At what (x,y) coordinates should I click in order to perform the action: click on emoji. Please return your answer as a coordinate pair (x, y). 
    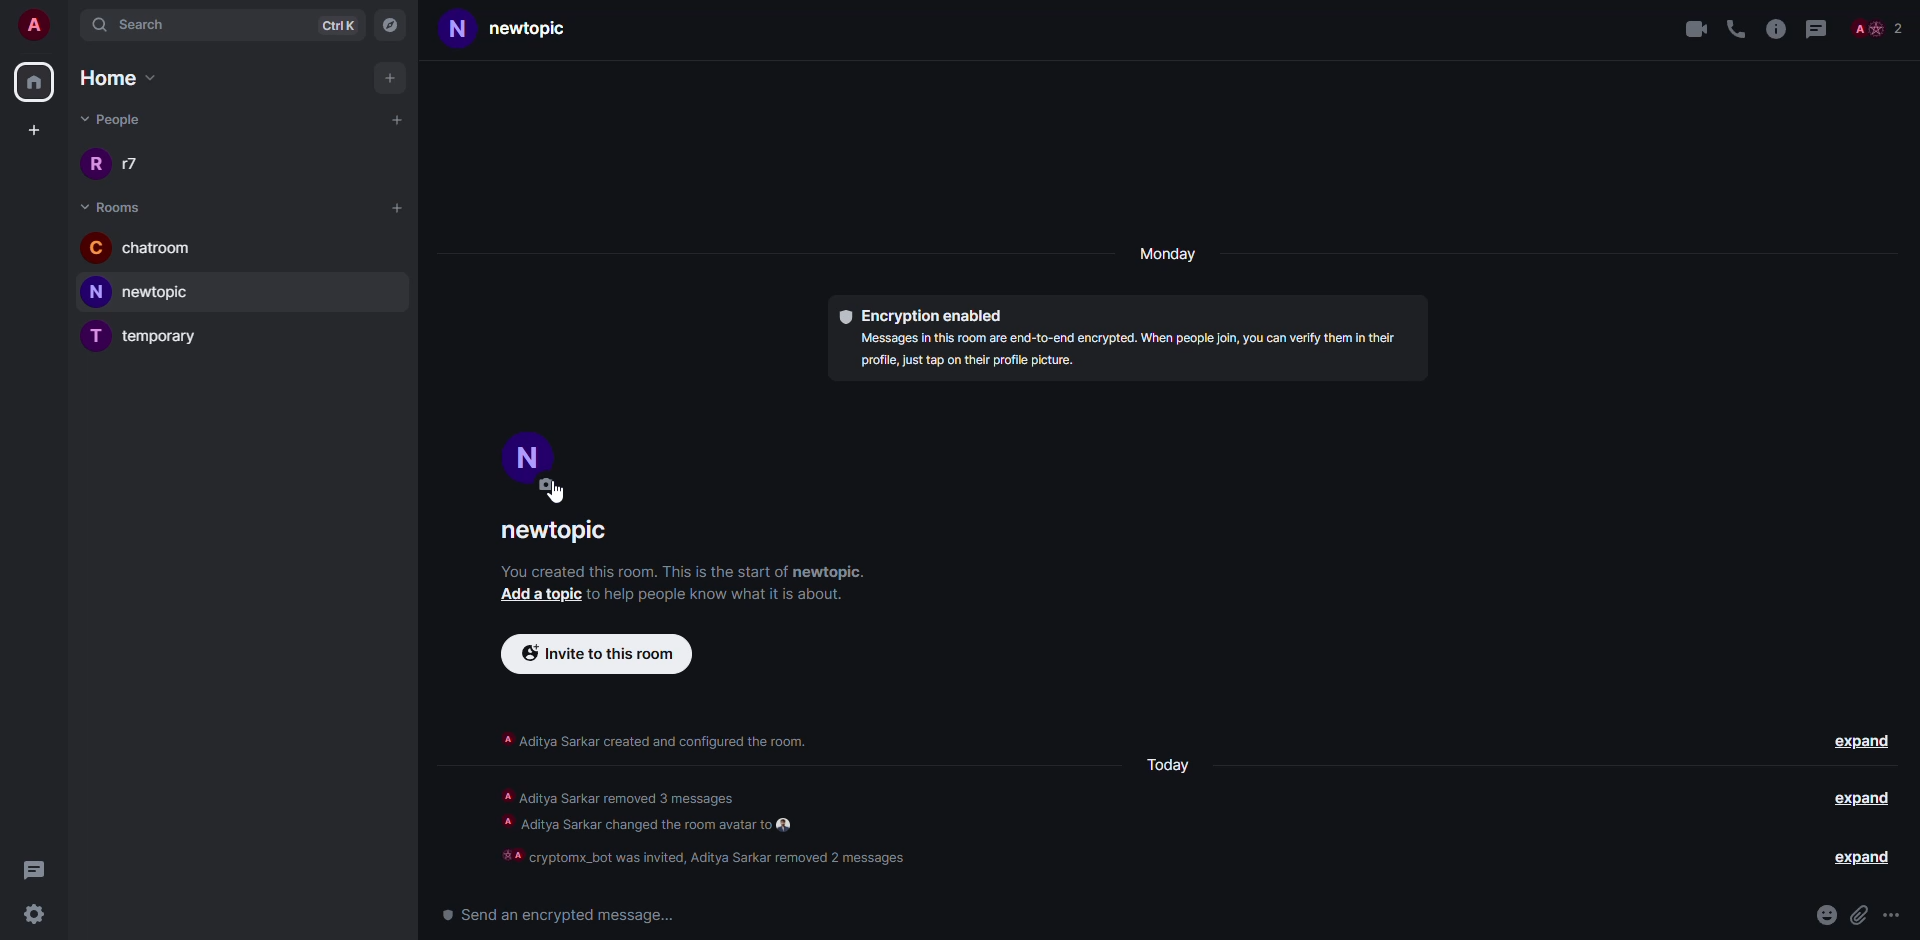
    Looking at the image, I should click on (1827, 915).